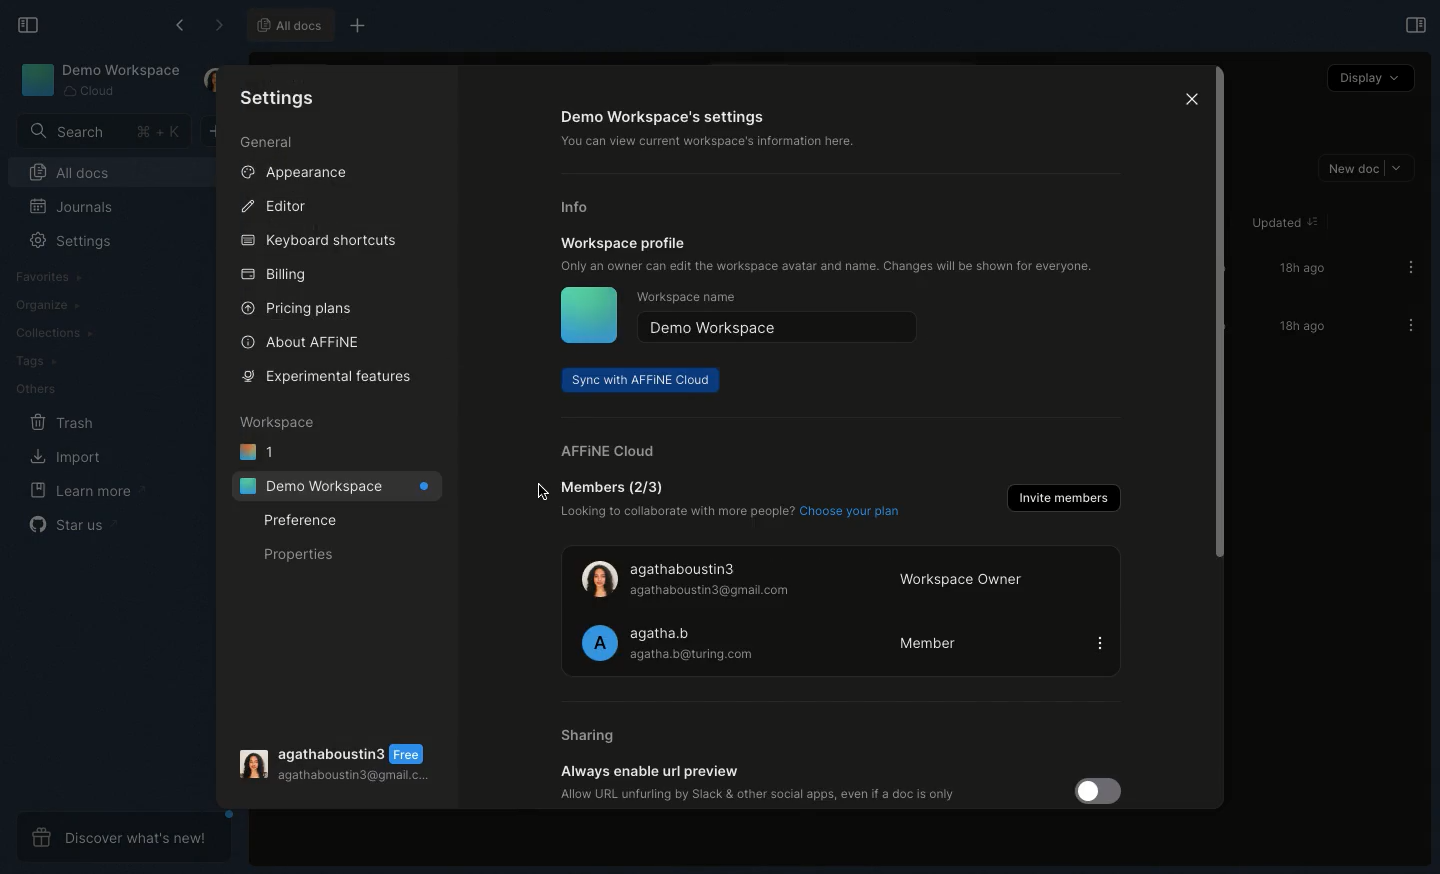 This screenshot has height=874, width=1440. Describe the element at coordinates (295, 310) in the screenshot. I see `Pricing plans` at that location.